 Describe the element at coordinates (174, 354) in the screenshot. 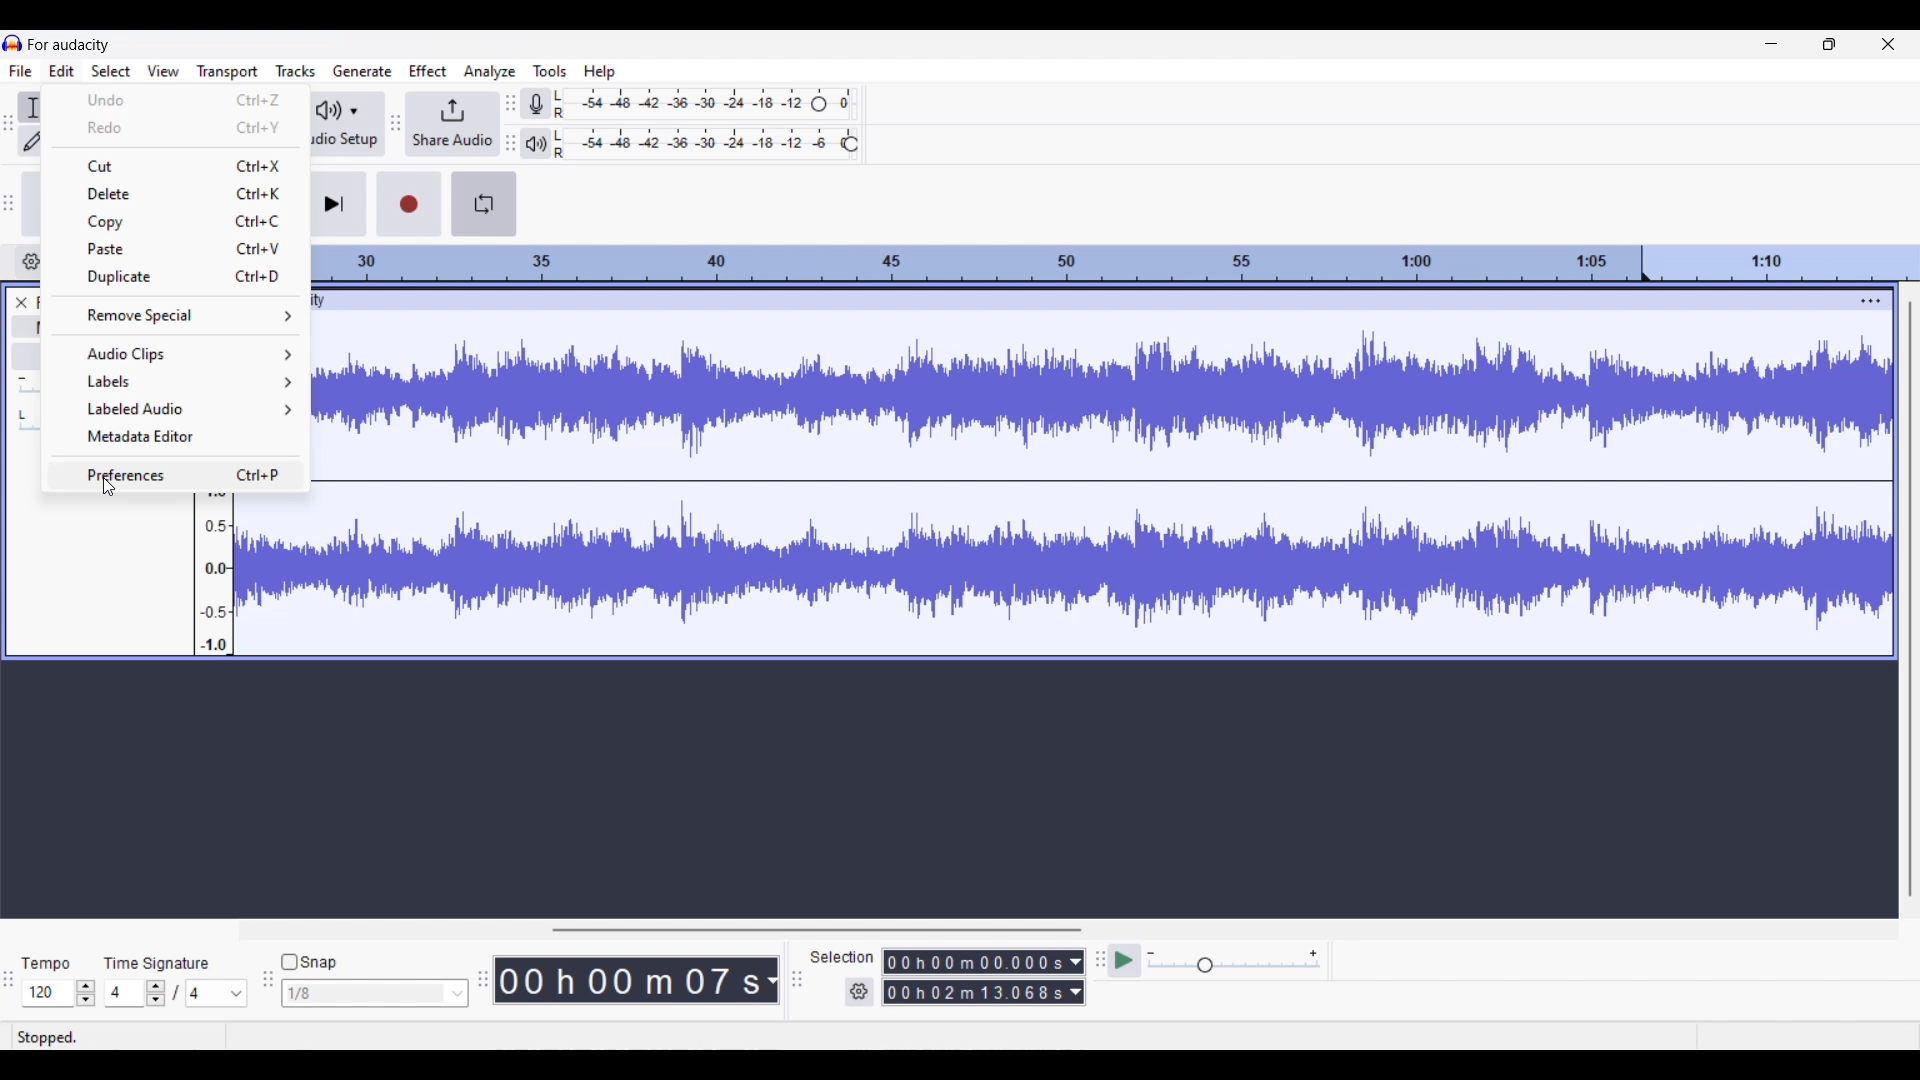

I see `Audio clips options` at that location.